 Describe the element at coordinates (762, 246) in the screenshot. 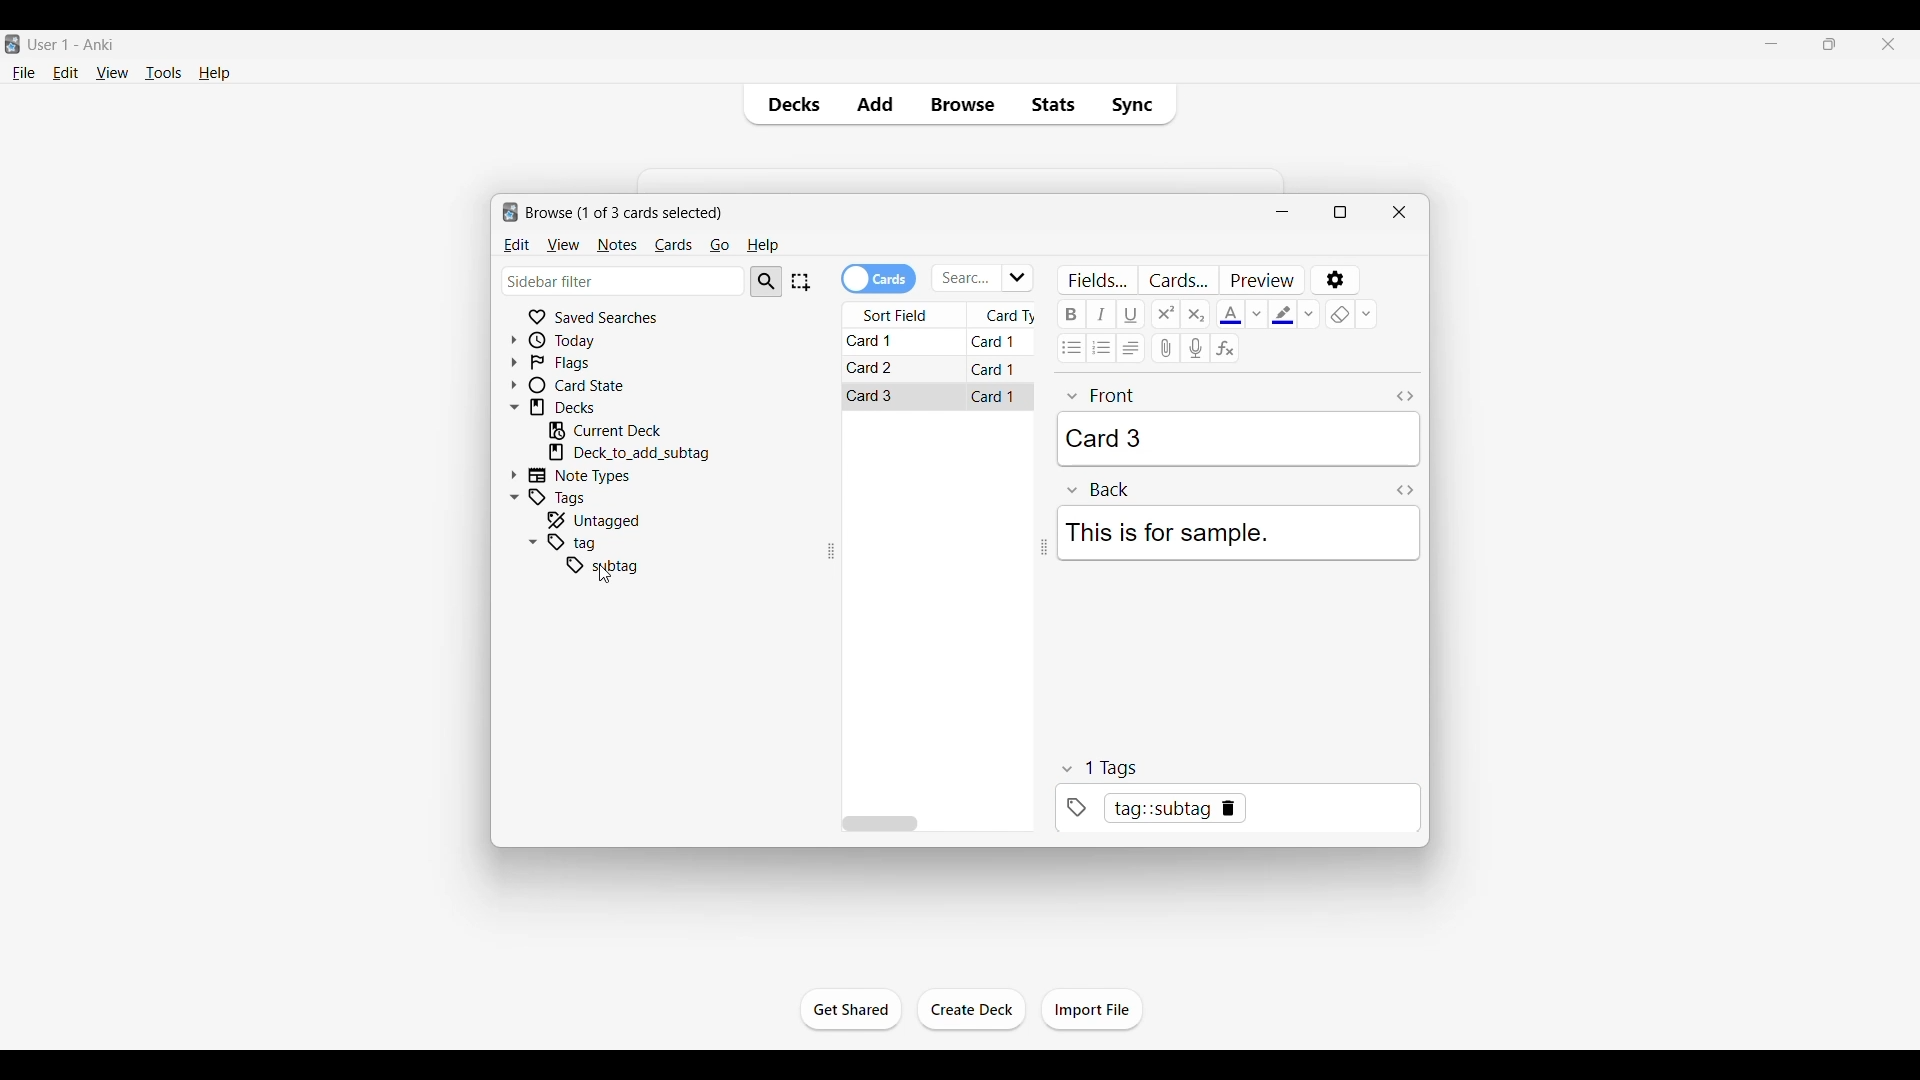

I see `Help menu` at that location.